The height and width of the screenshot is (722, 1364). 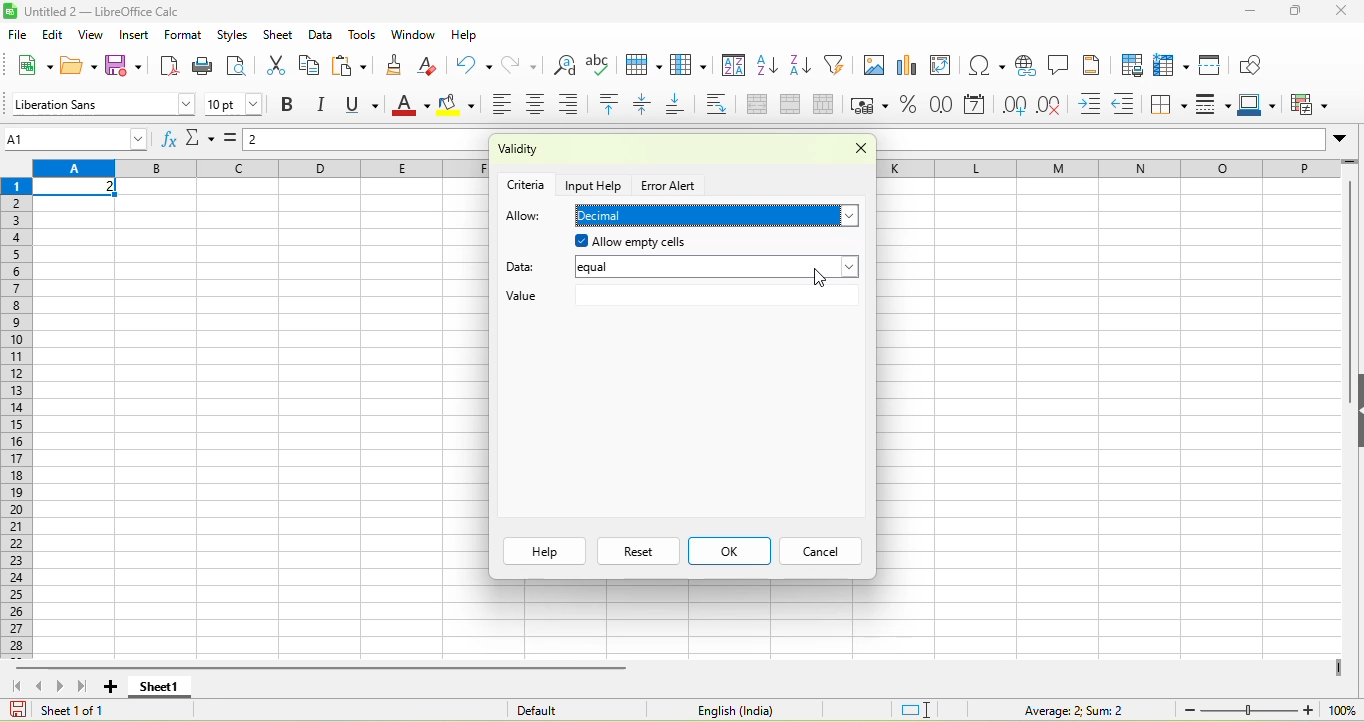 I want to click on maximize, so click(x=1298, y=12).